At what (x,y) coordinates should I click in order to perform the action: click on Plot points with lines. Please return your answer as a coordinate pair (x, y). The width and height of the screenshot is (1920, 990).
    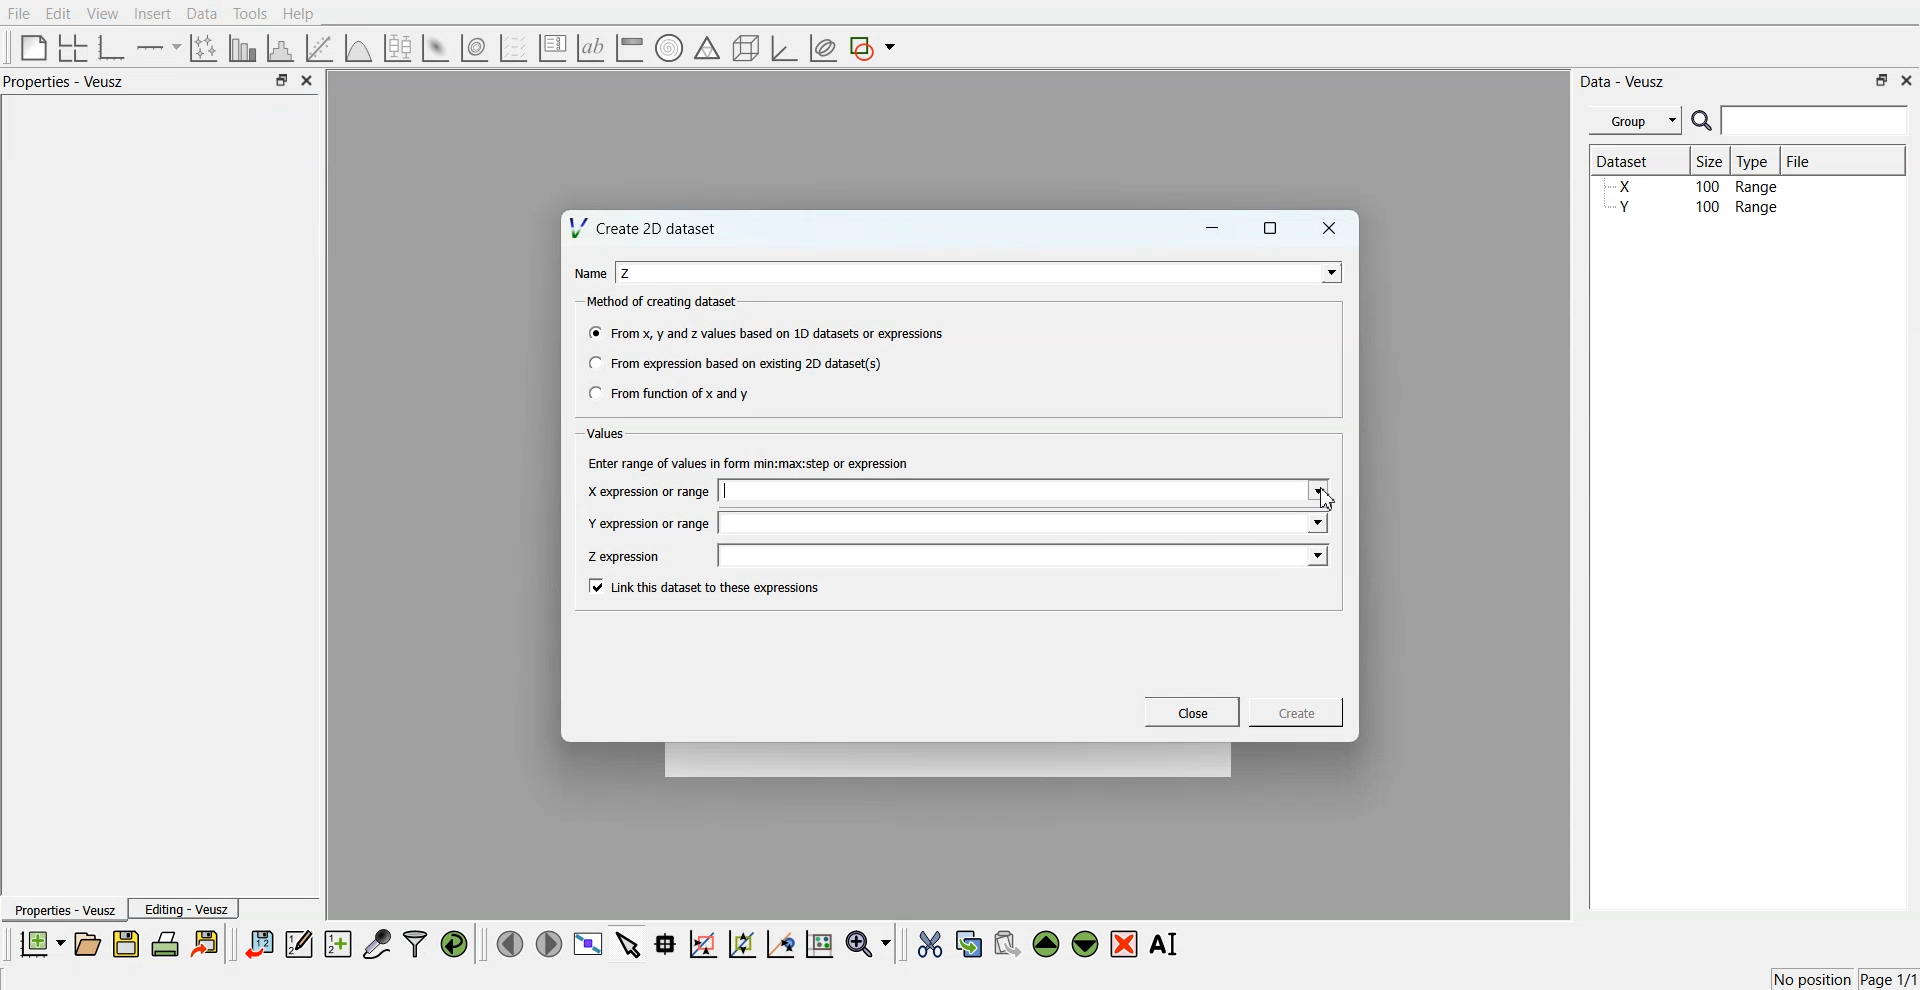
    Looking at the image, I should click on (205, 48).